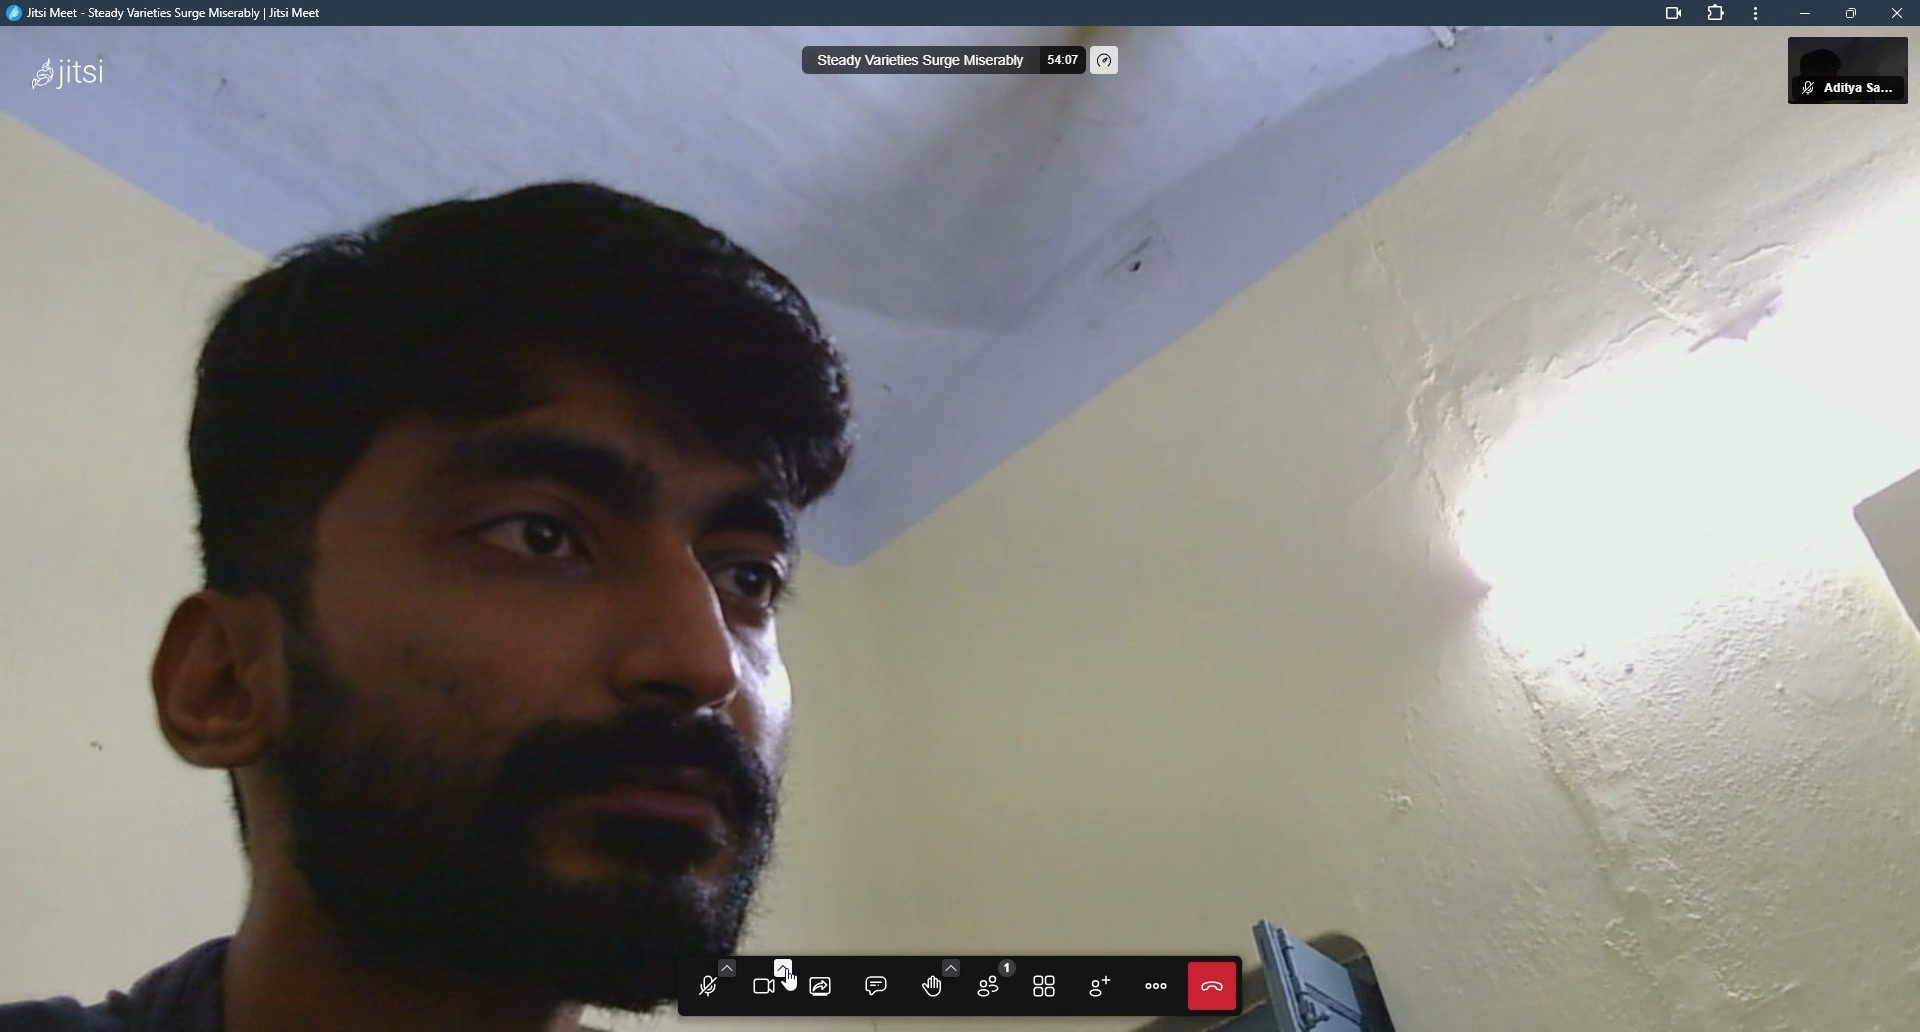  Describe the element at coordinates (1896, 13) in the screenshot. I see `close` at that location.